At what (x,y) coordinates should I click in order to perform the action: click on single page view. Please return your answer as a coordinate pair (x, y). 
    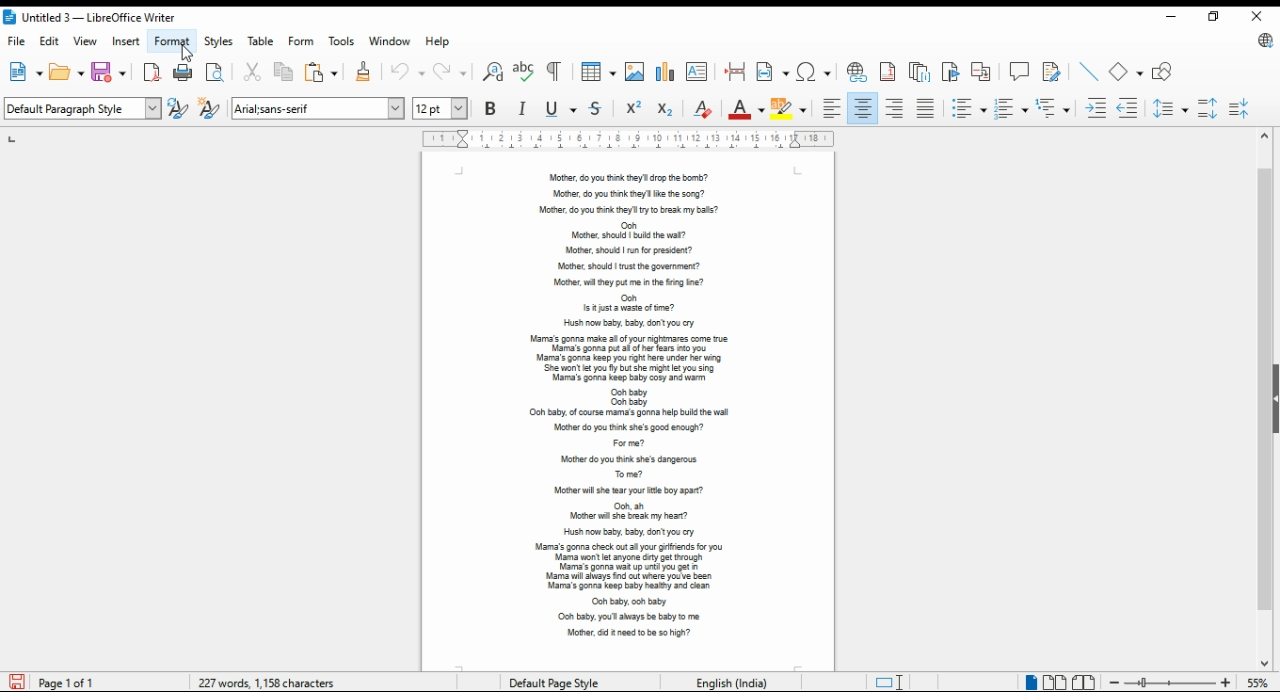
    Looking at the image, I should click on (1028, 682).